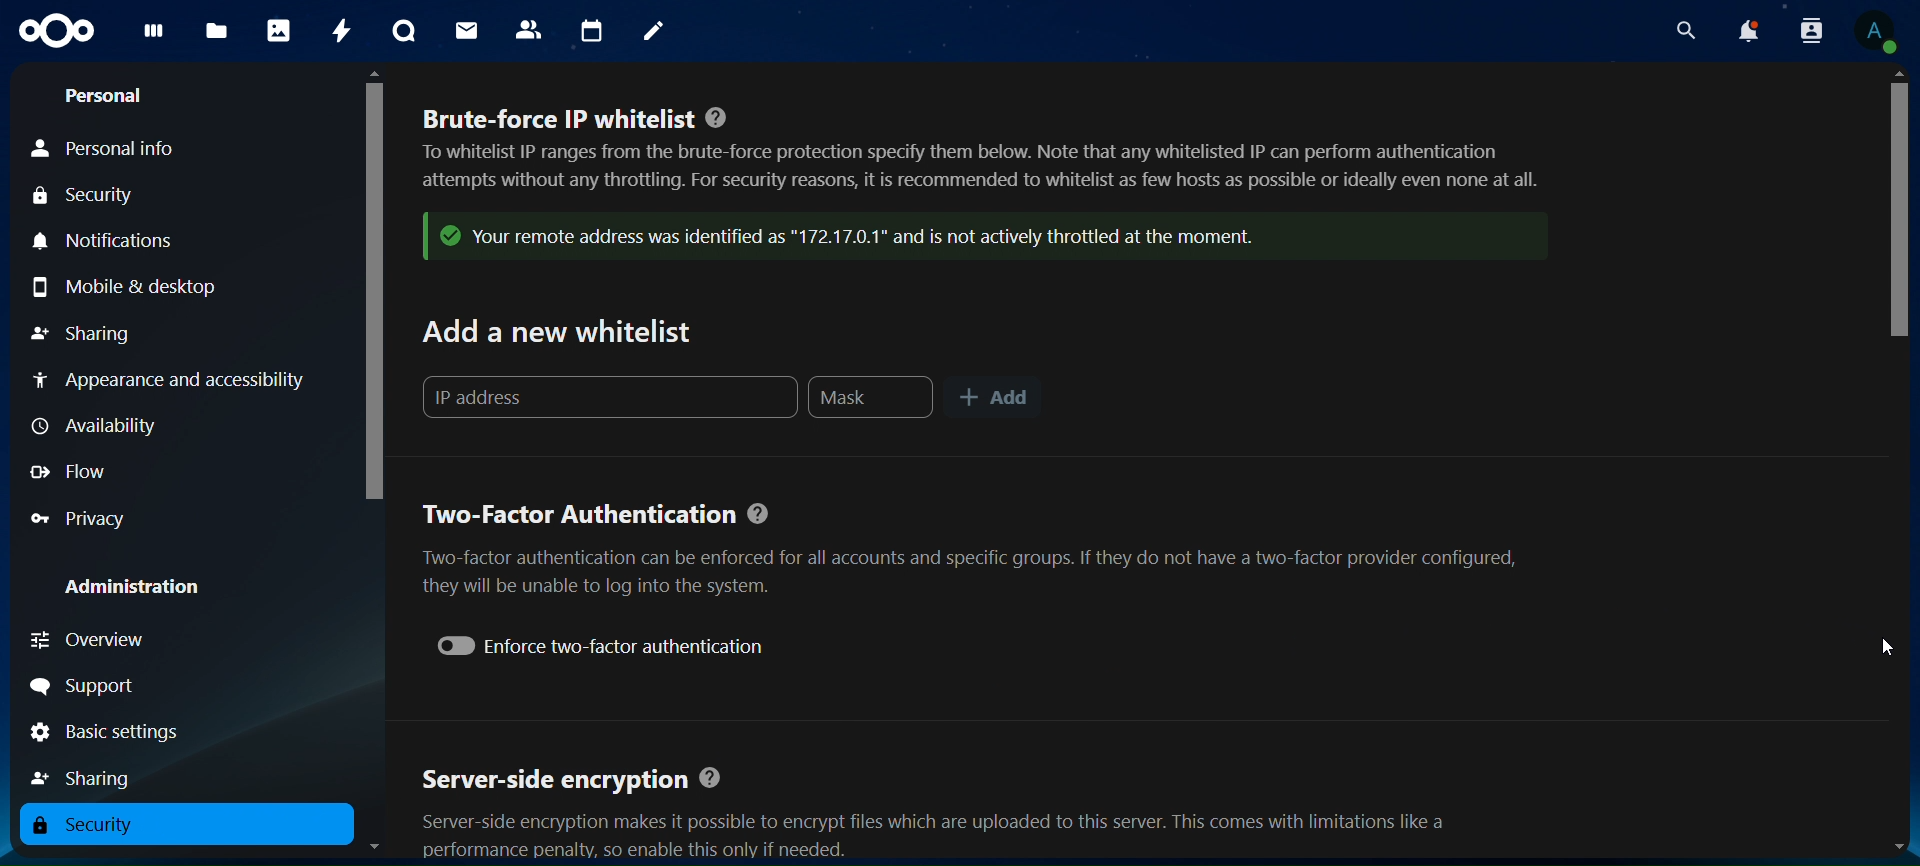 This screenshot has width=1920, height=866. Describe the element at coordinates (593, 32) in the screenshot. I see `calendar` at that location.